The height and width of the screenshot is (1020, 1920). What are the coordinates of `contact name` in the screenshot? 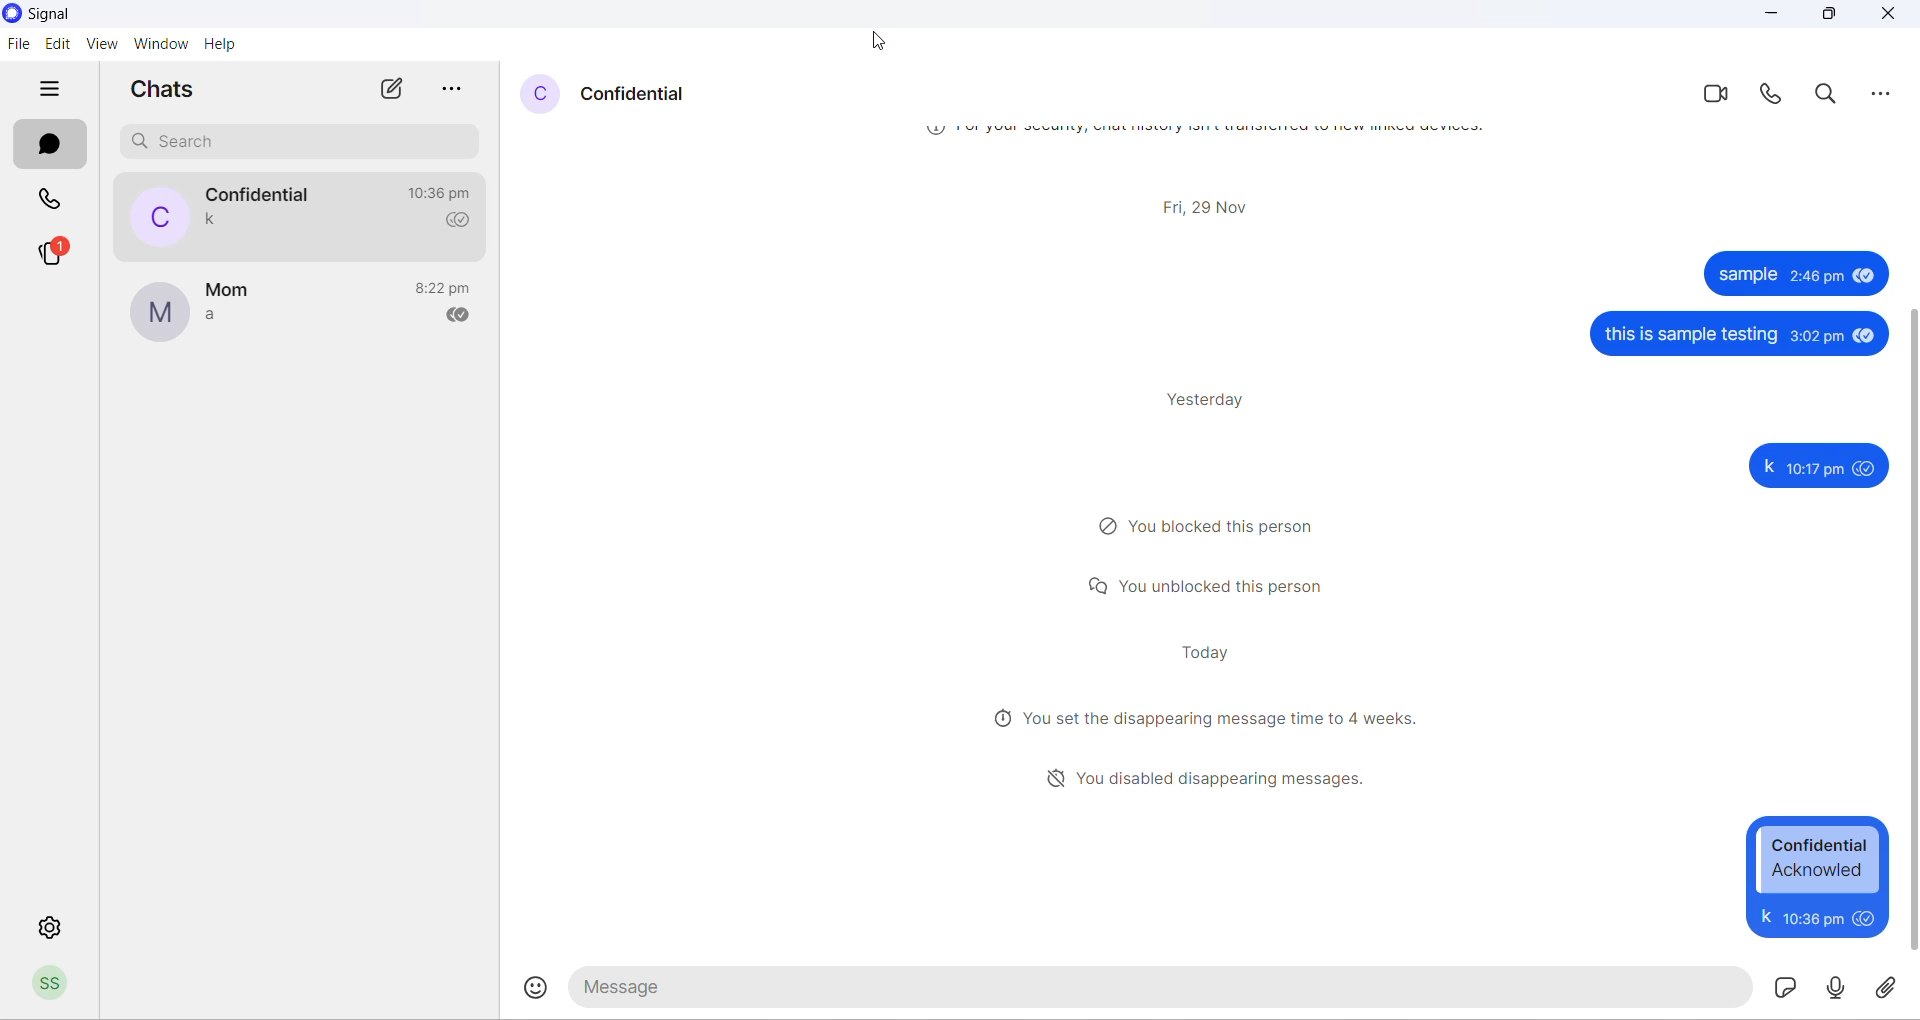 It's located at (229, 292).